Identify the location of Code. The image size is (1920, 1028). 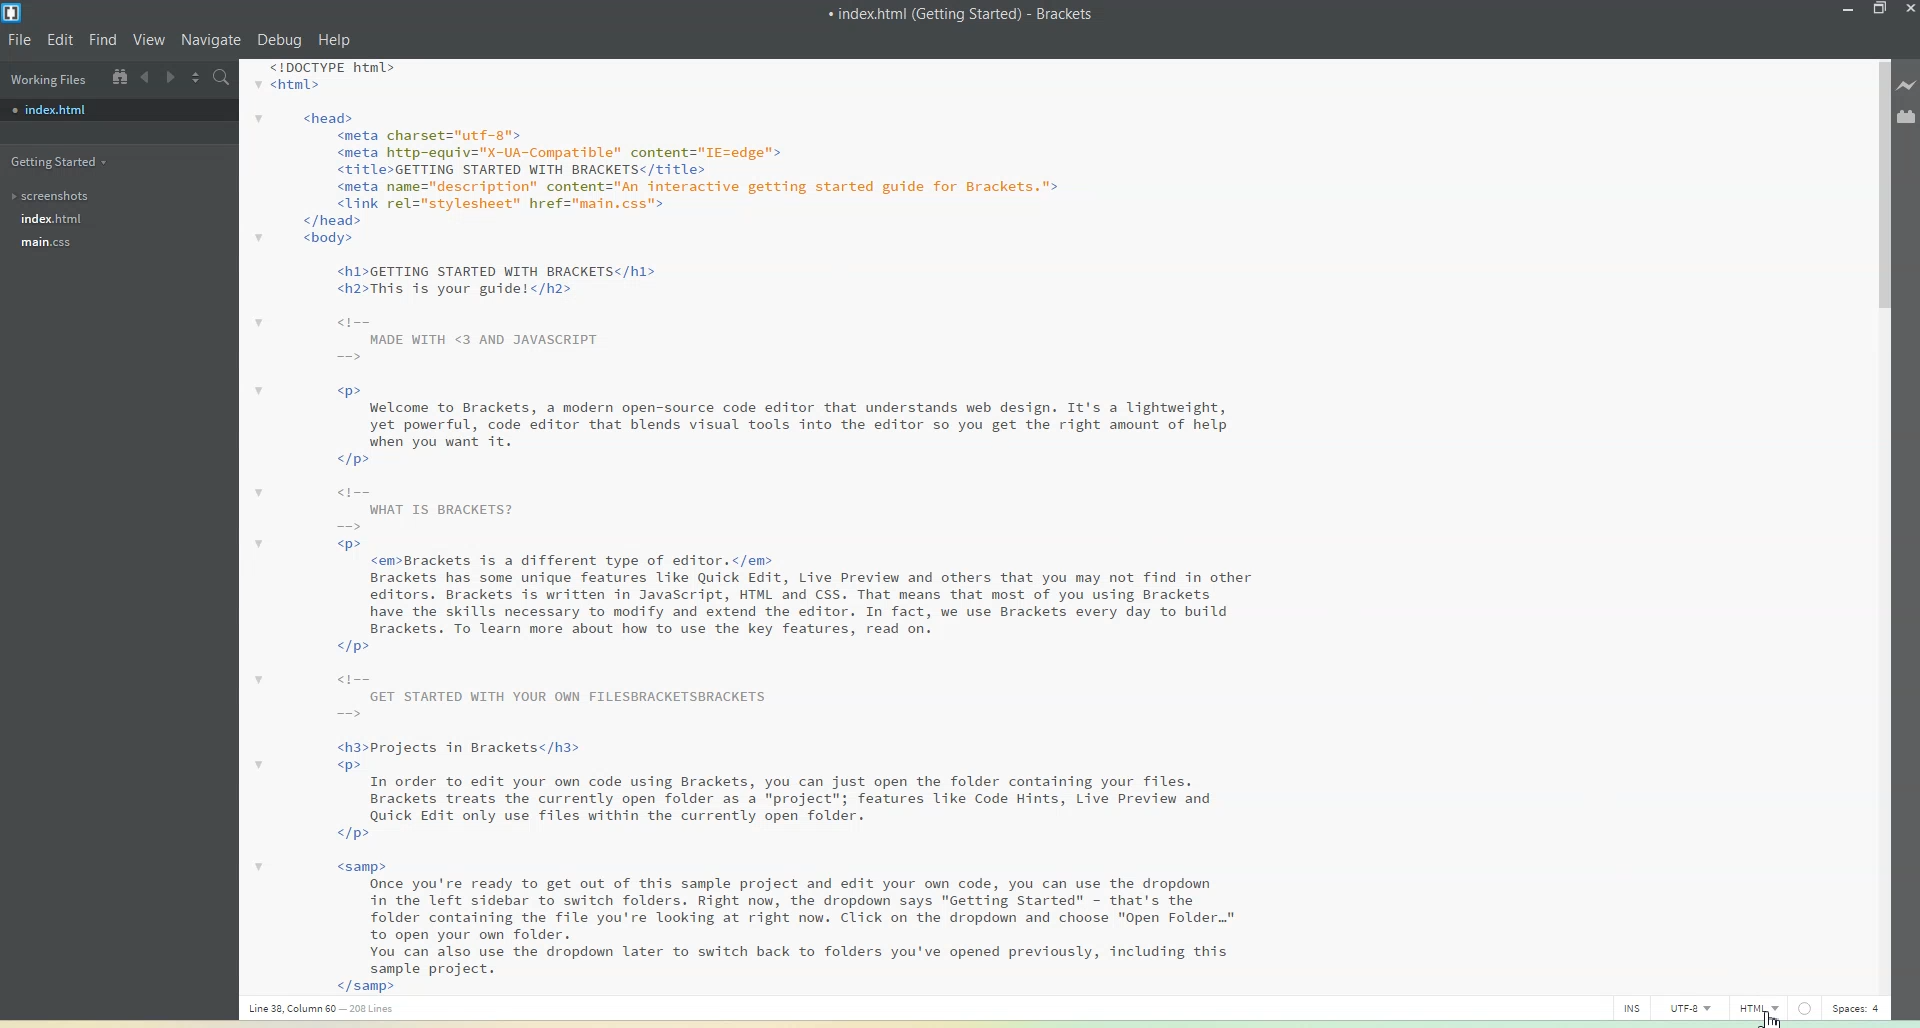
(744, 525).